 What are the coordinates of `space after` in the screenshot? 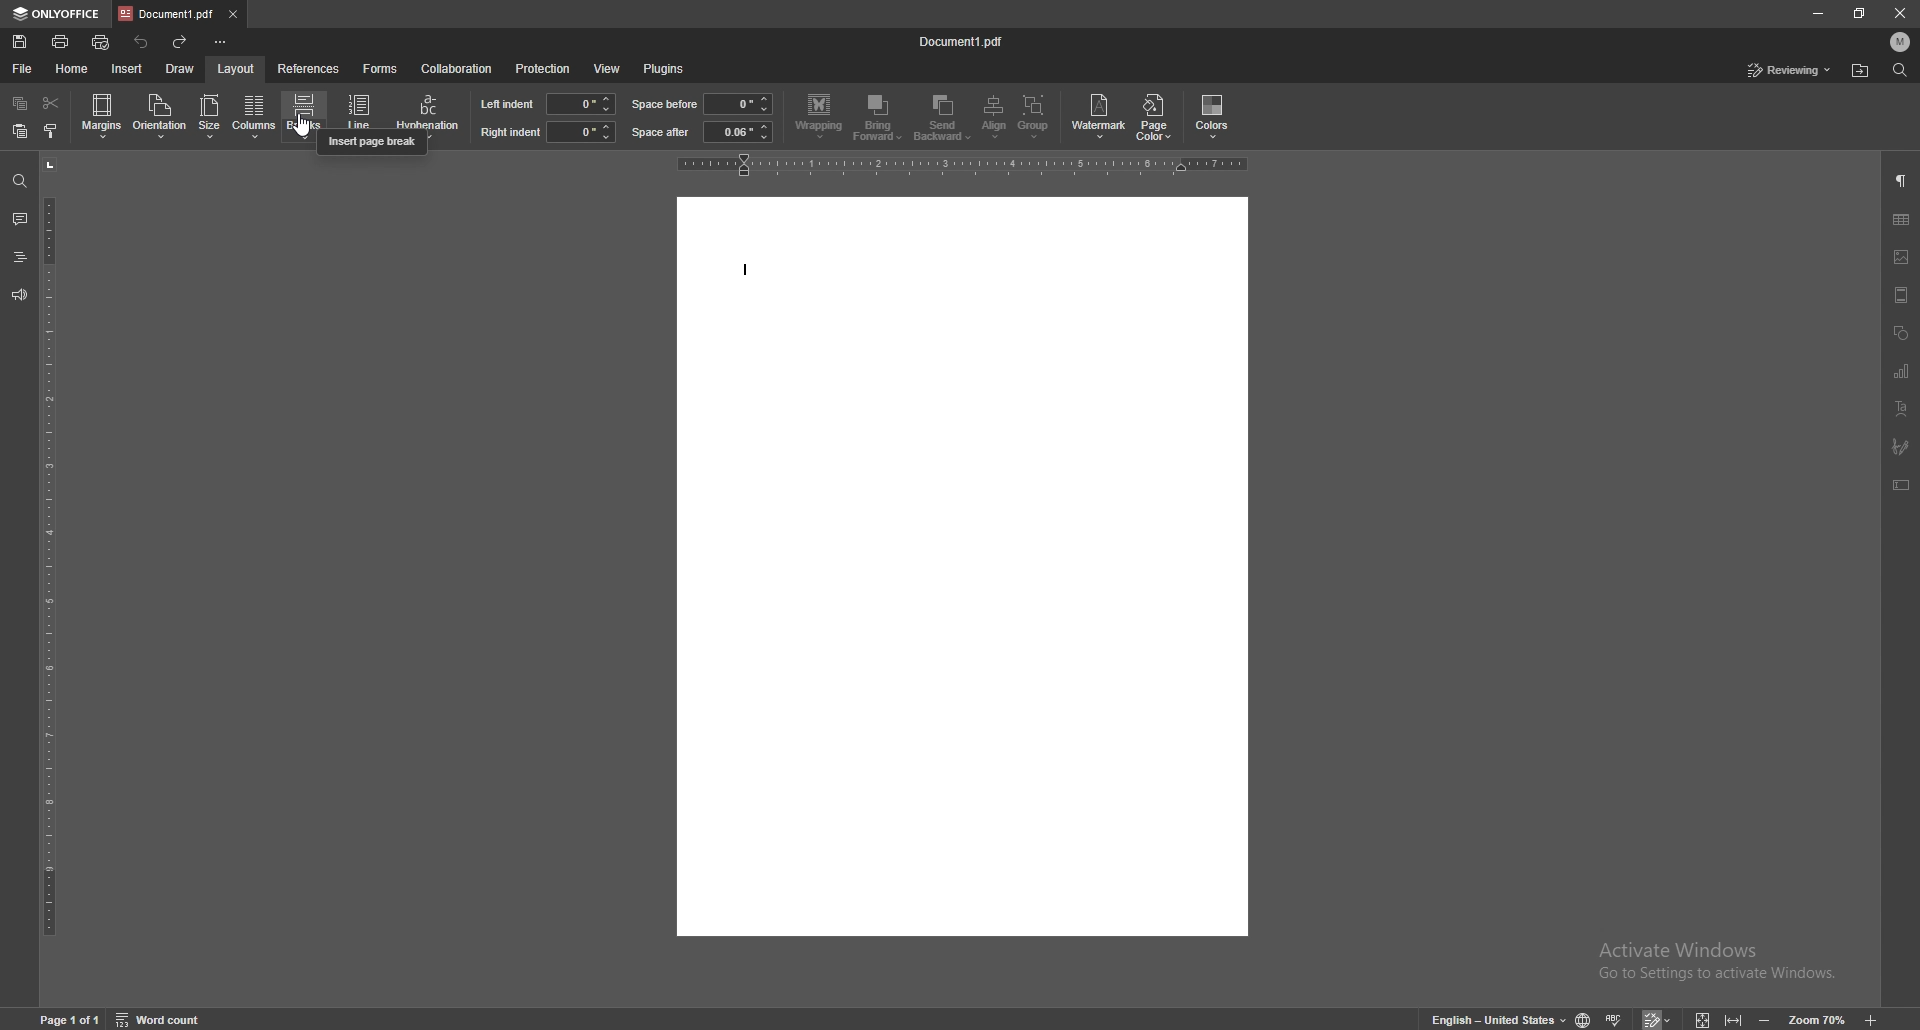 It's located at (661, 132).